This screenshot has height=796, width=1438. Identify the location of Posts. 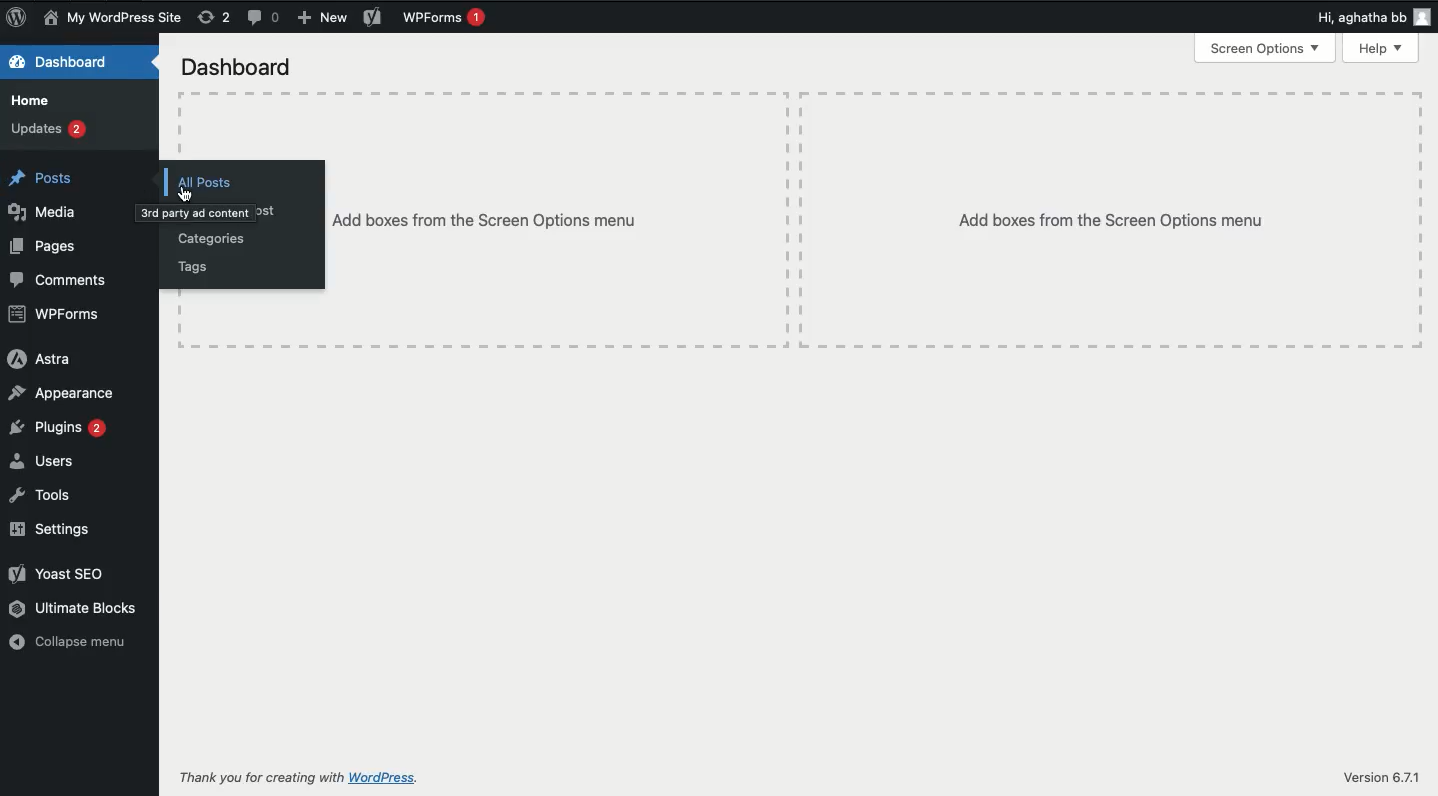
(42, 179).